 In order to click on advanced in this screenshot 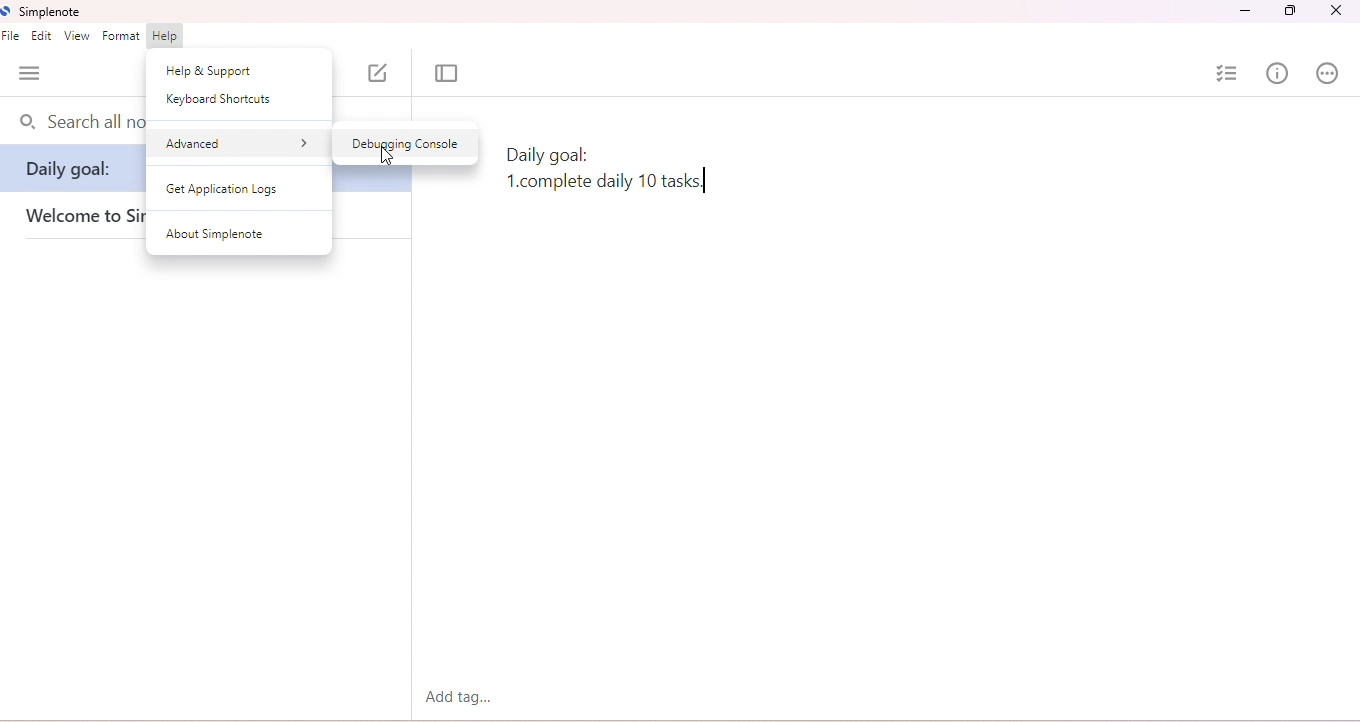, I will do `click(238, 142)`.